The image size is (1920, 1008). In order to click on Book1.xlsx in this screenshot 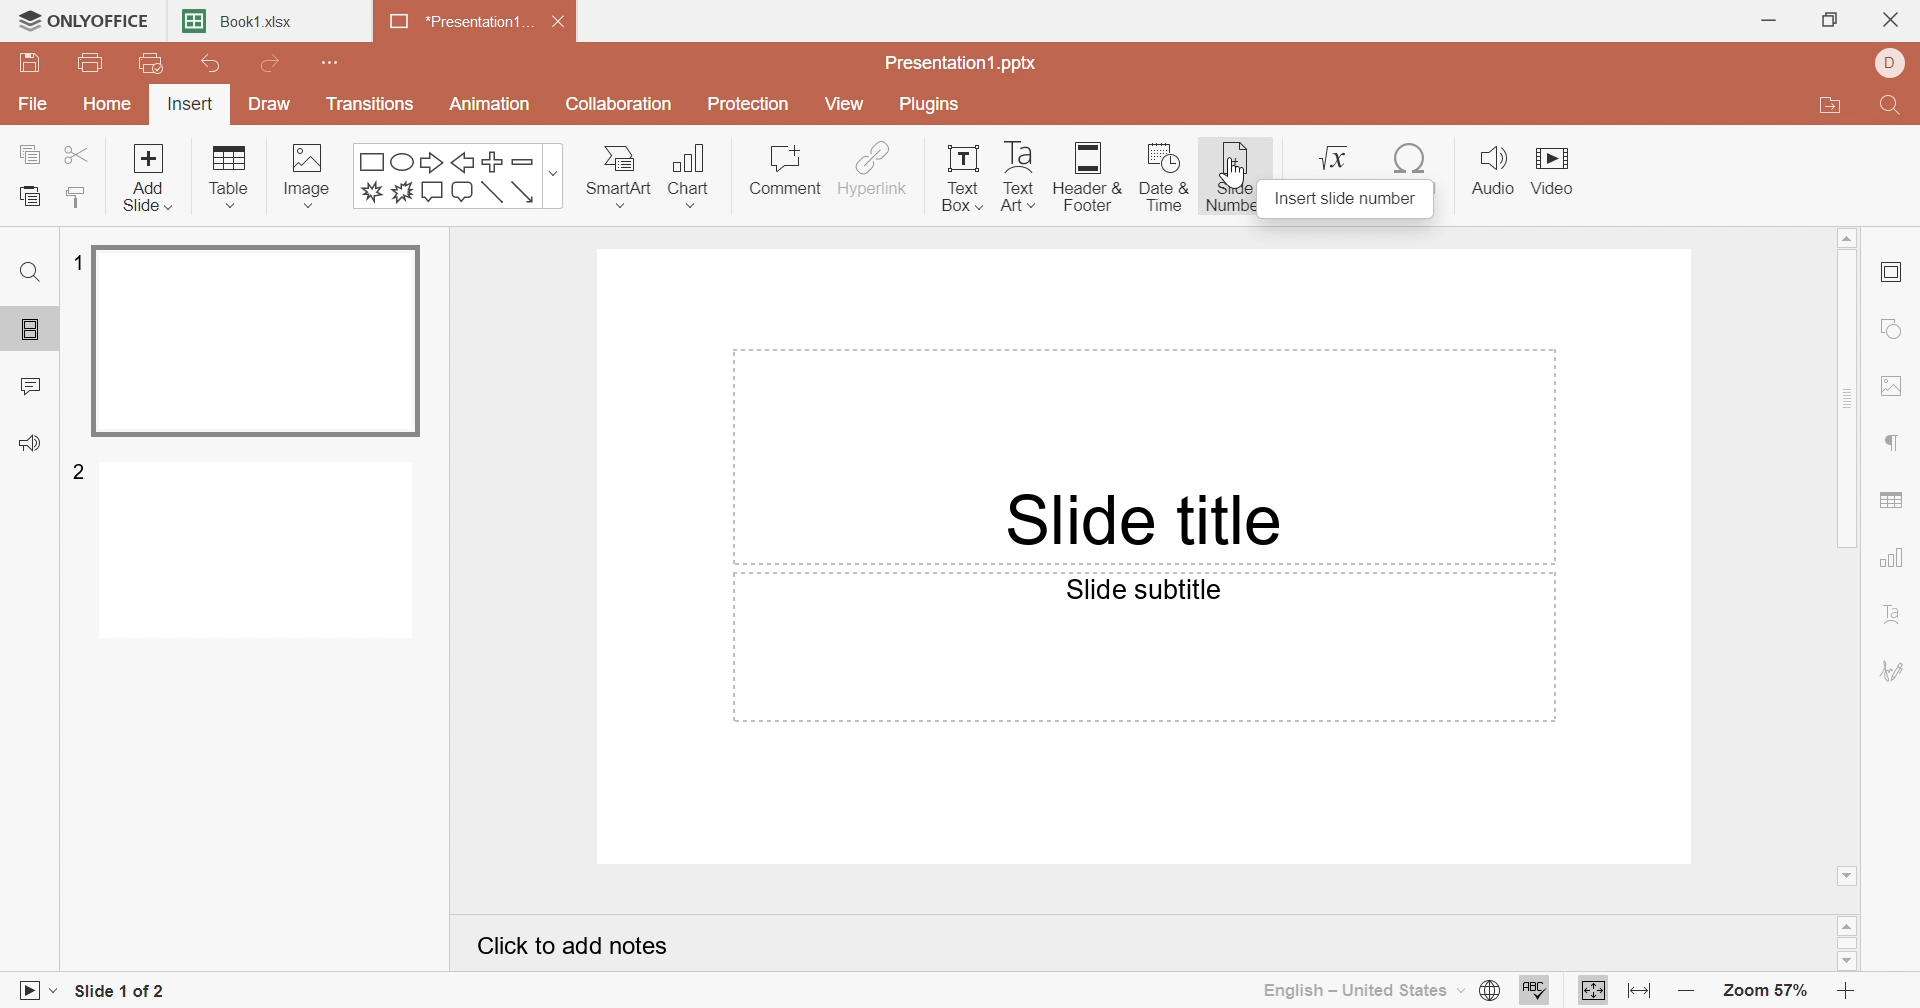, I will do `click(241, 23)`.